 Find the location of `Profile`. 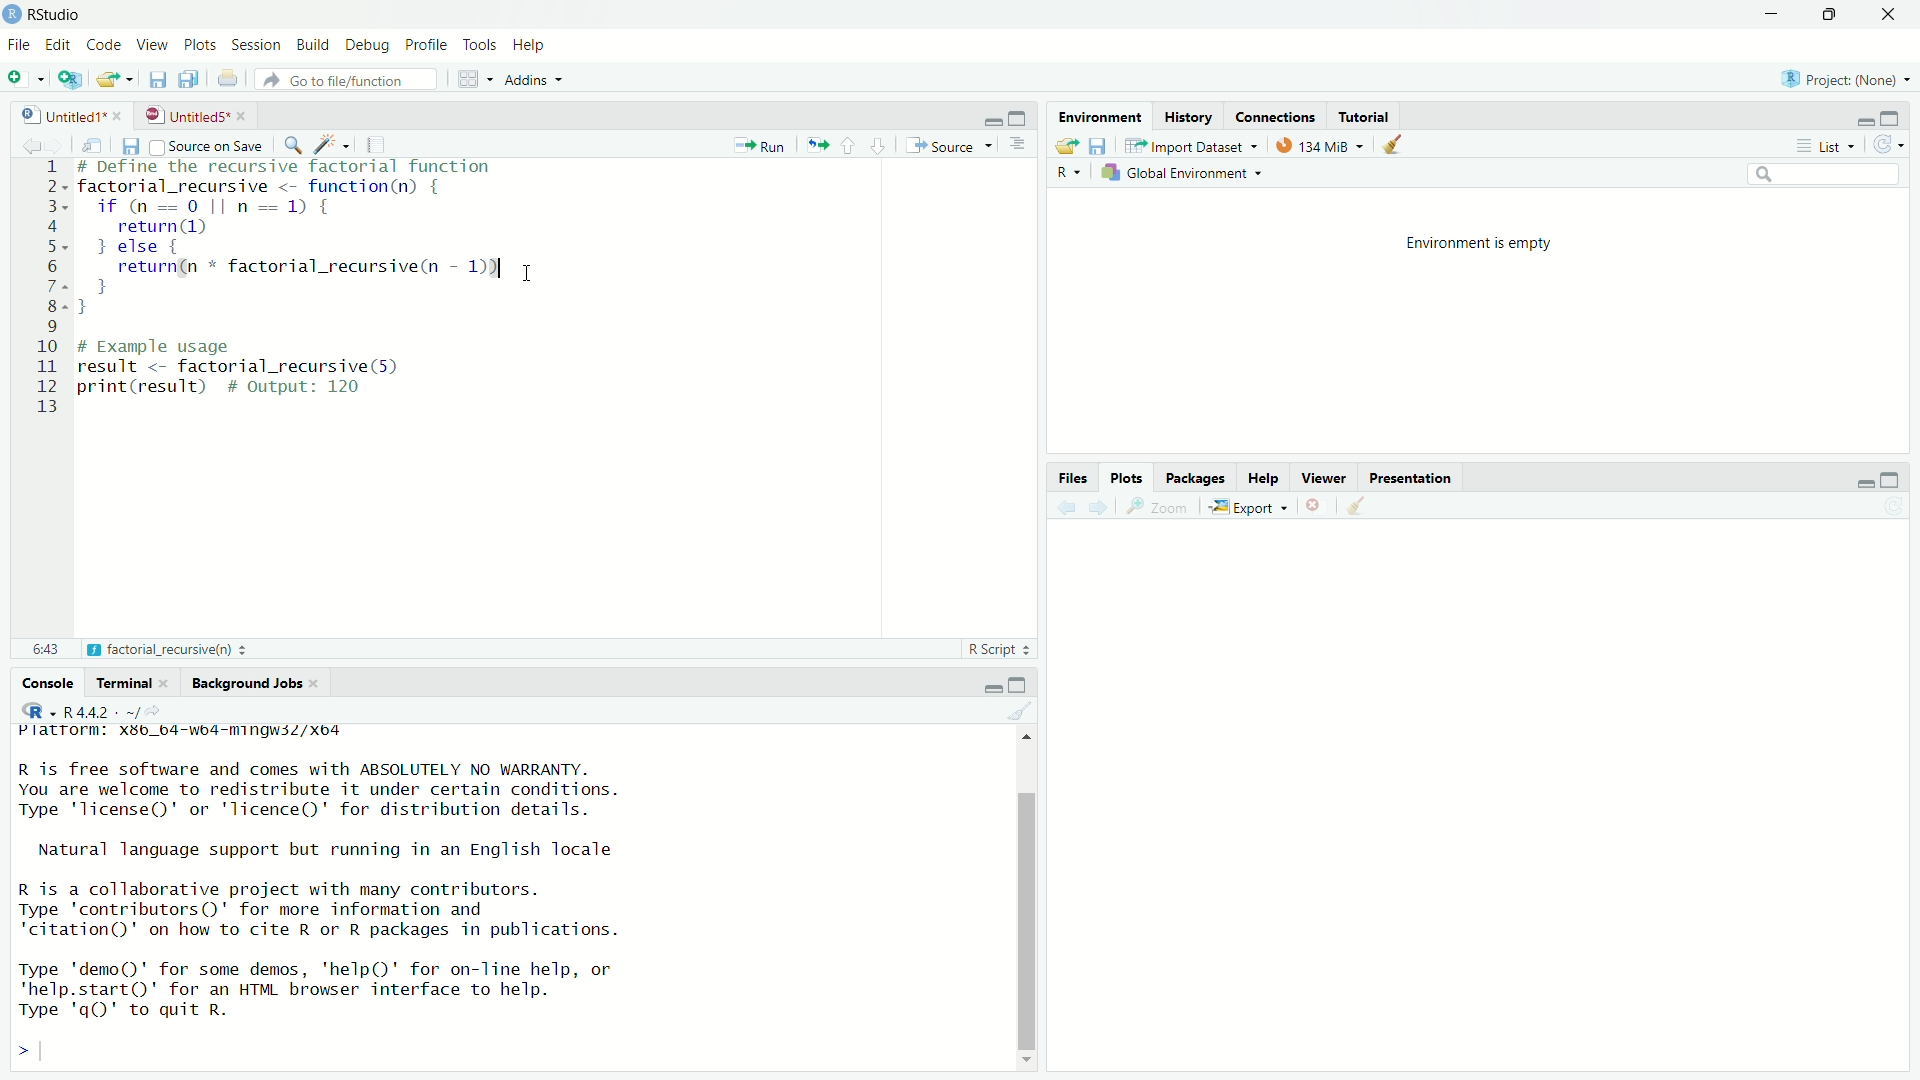

Profile is located at coordinates (423, 45).